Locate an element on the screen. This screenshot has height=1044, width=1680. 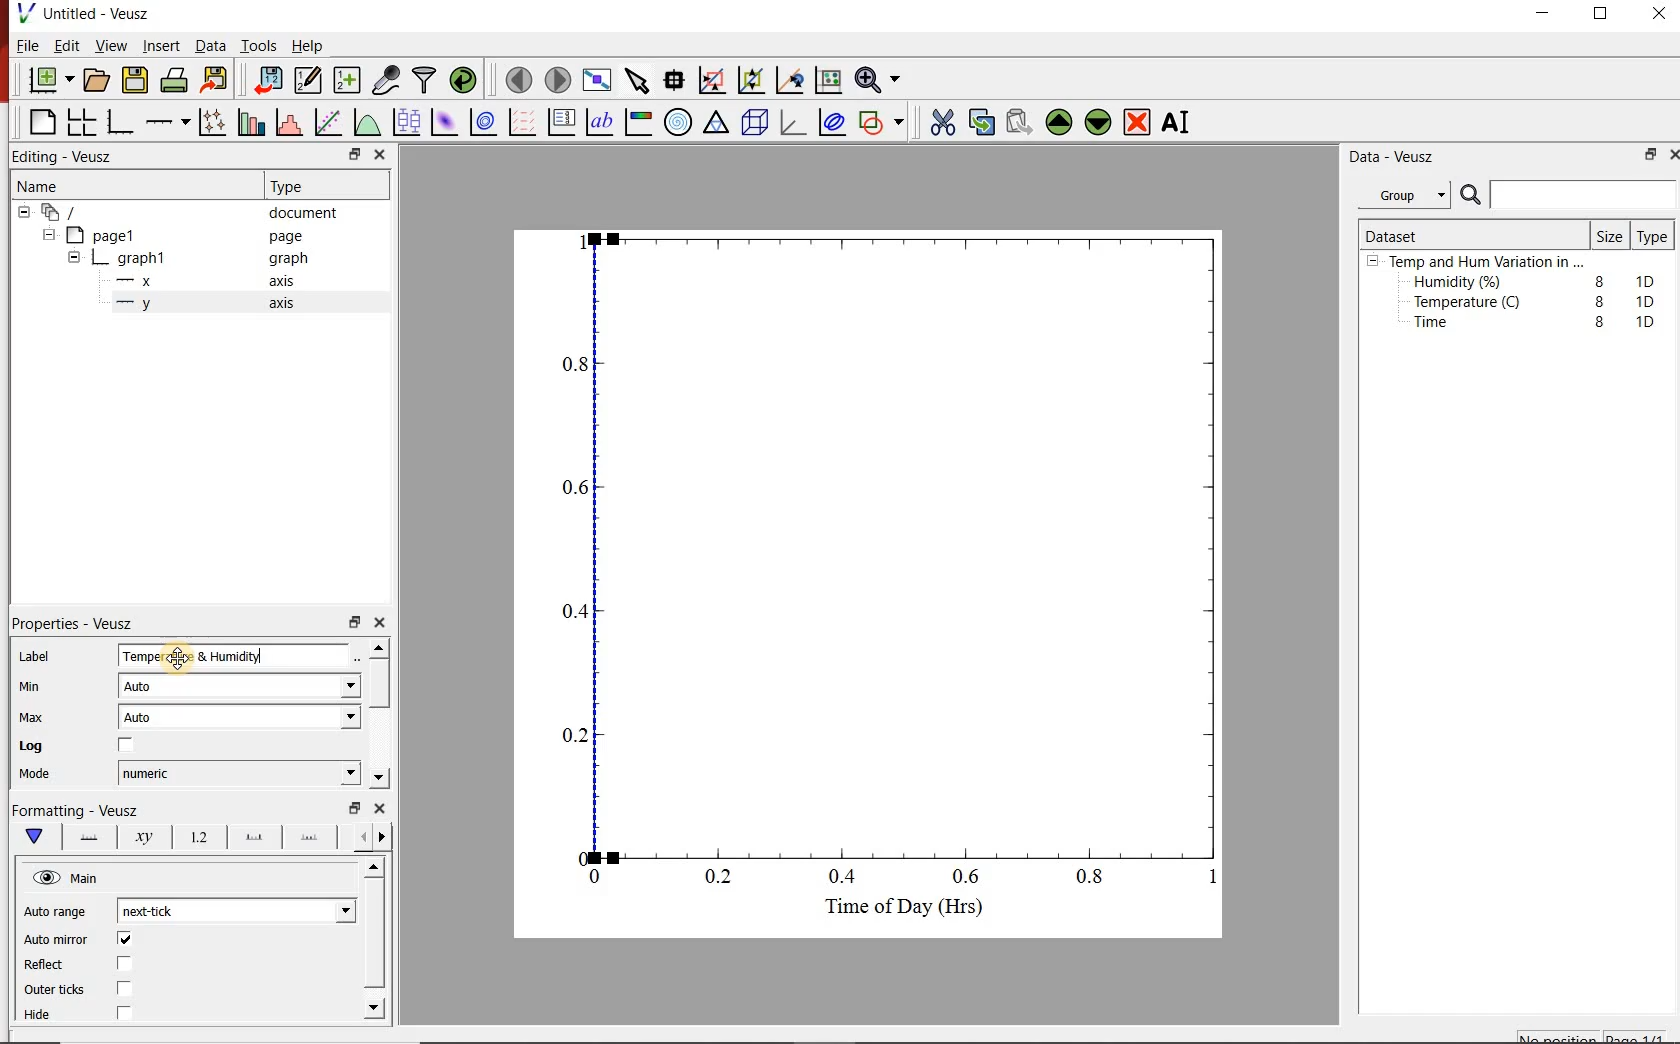
Insert is located at coordinates (158, 46).